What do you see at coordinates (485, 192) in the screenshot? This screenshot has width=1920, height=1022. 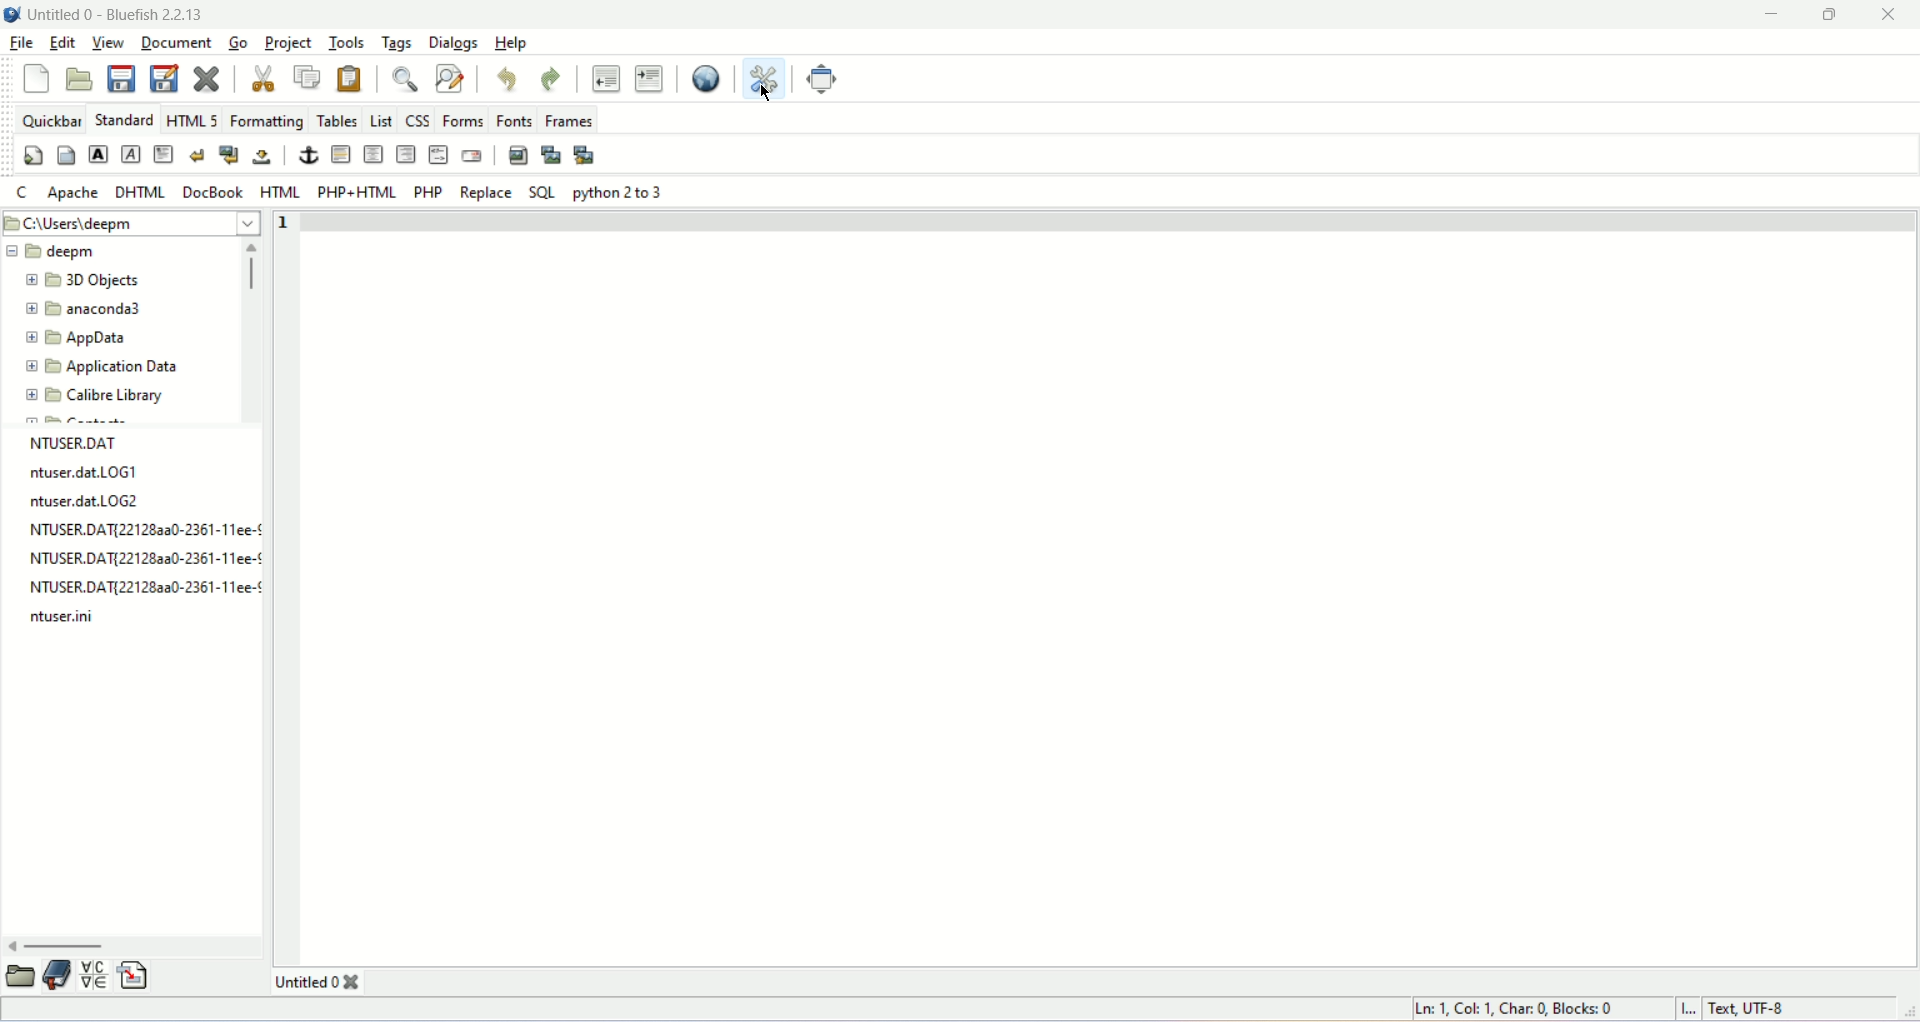 I see `REPLACE` at bounding box center [485, 192].